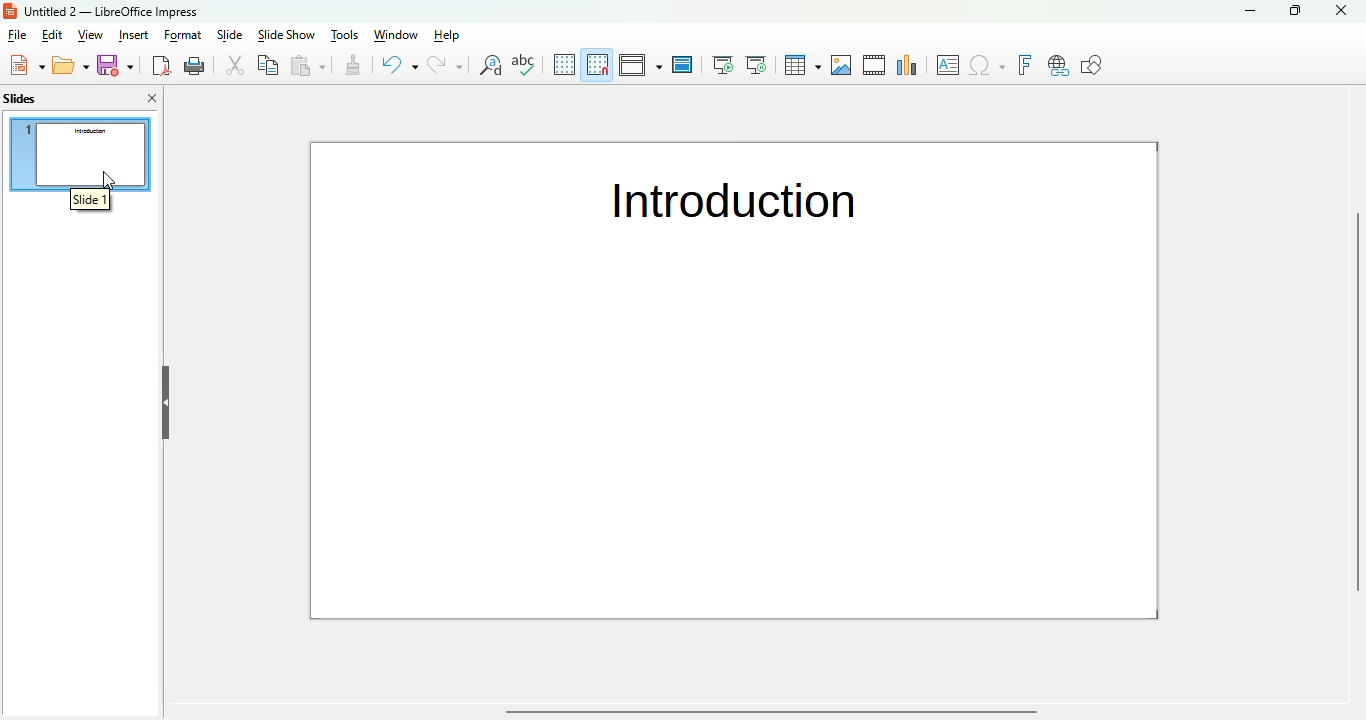 Image resolution: width=1366 pixels, height=720 pixels. What do you see at coordinates (1091, 64) in the screenshot?
I see `show draw functions` at bounding box center [1091, 64].